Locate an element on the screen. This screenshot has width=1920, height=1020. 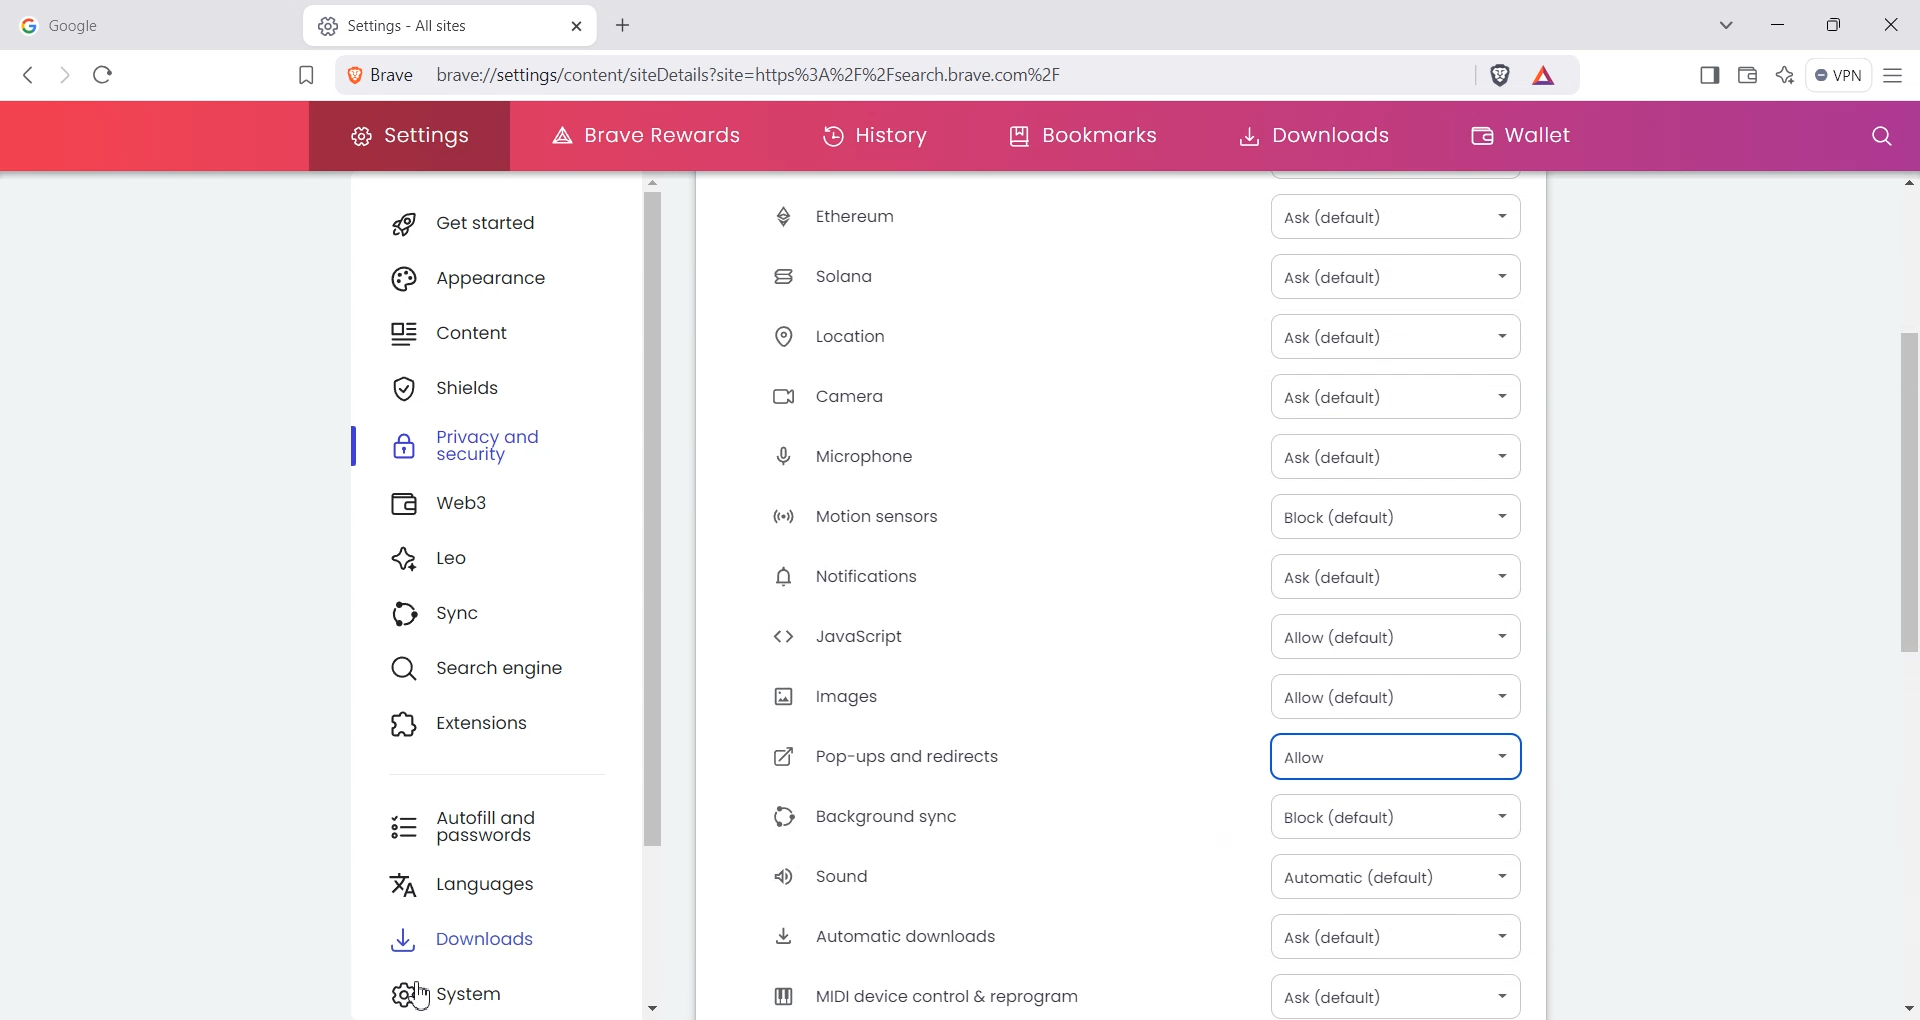
Shields is located at coordinates (495, 388).